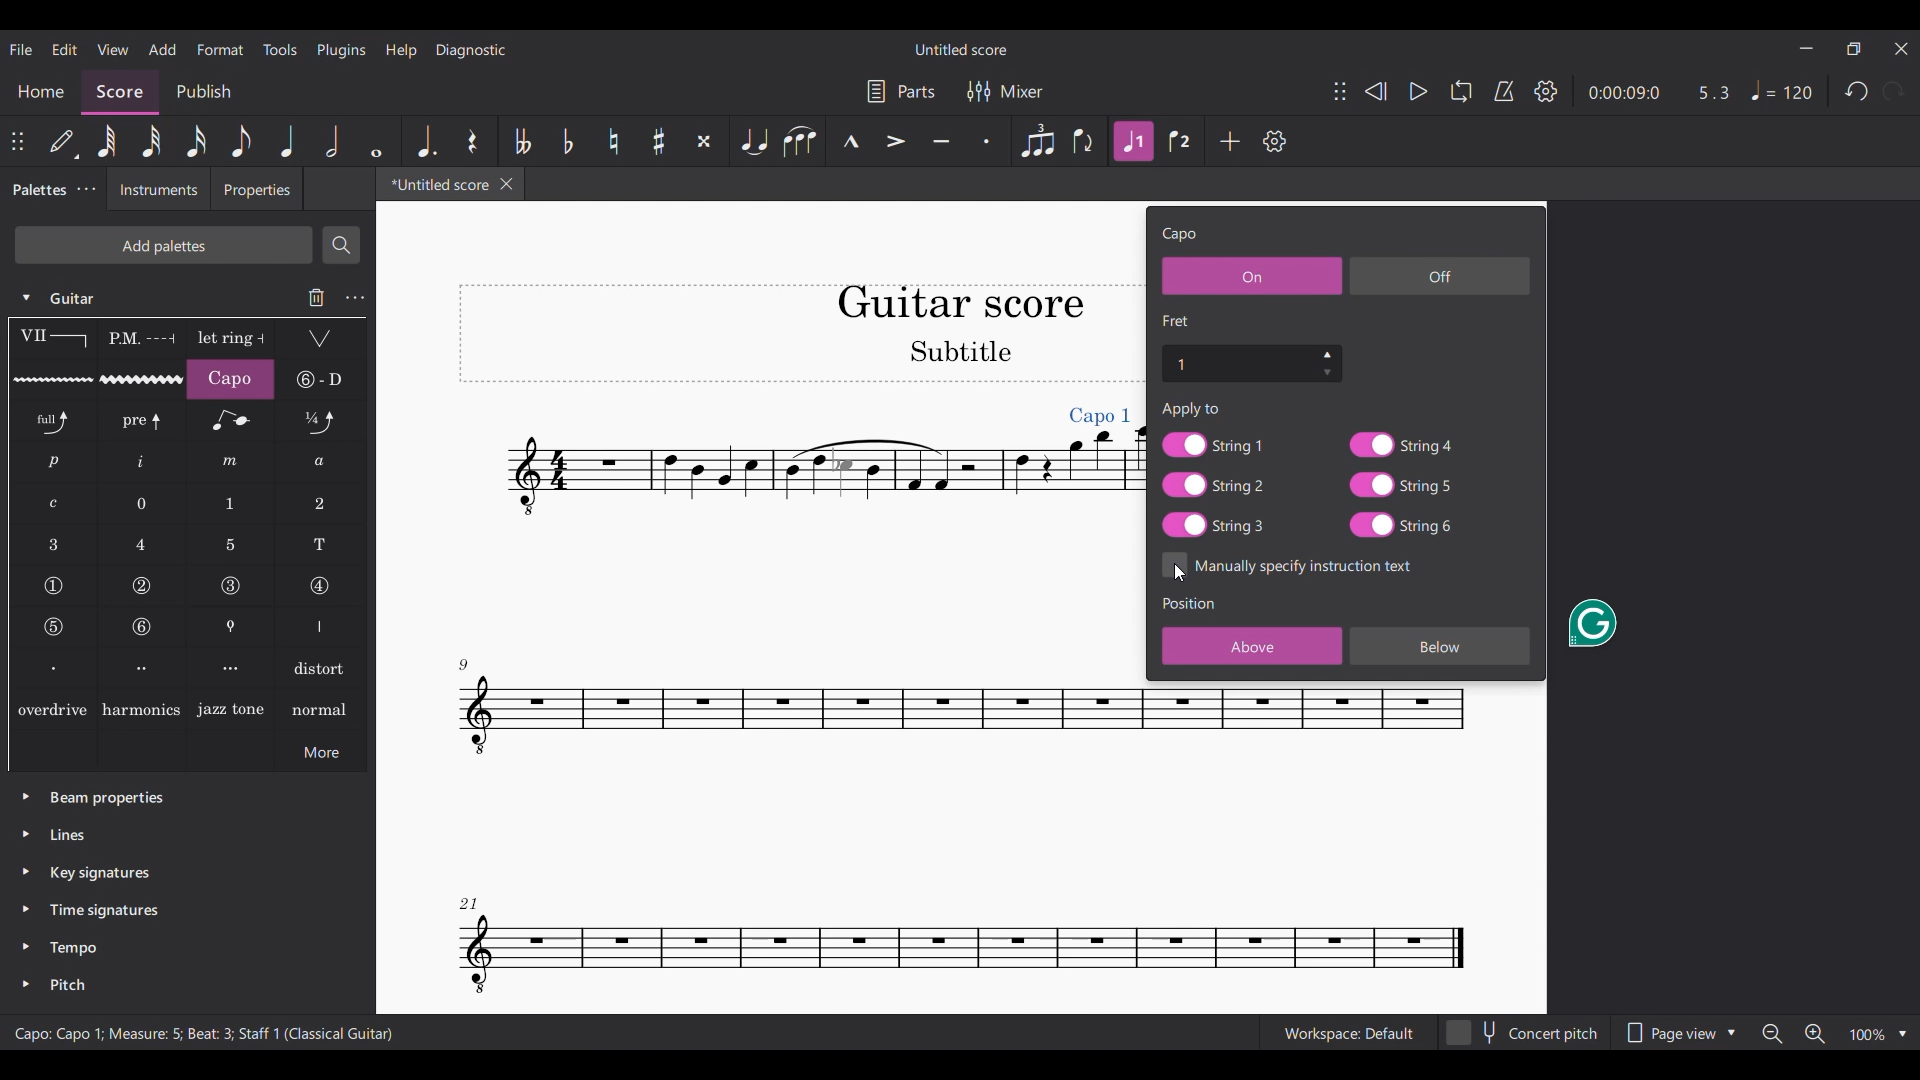  What do you see at coordinates (319, 587) in the screenshot?
I see `String number 4` at bounding box center [319, 587].